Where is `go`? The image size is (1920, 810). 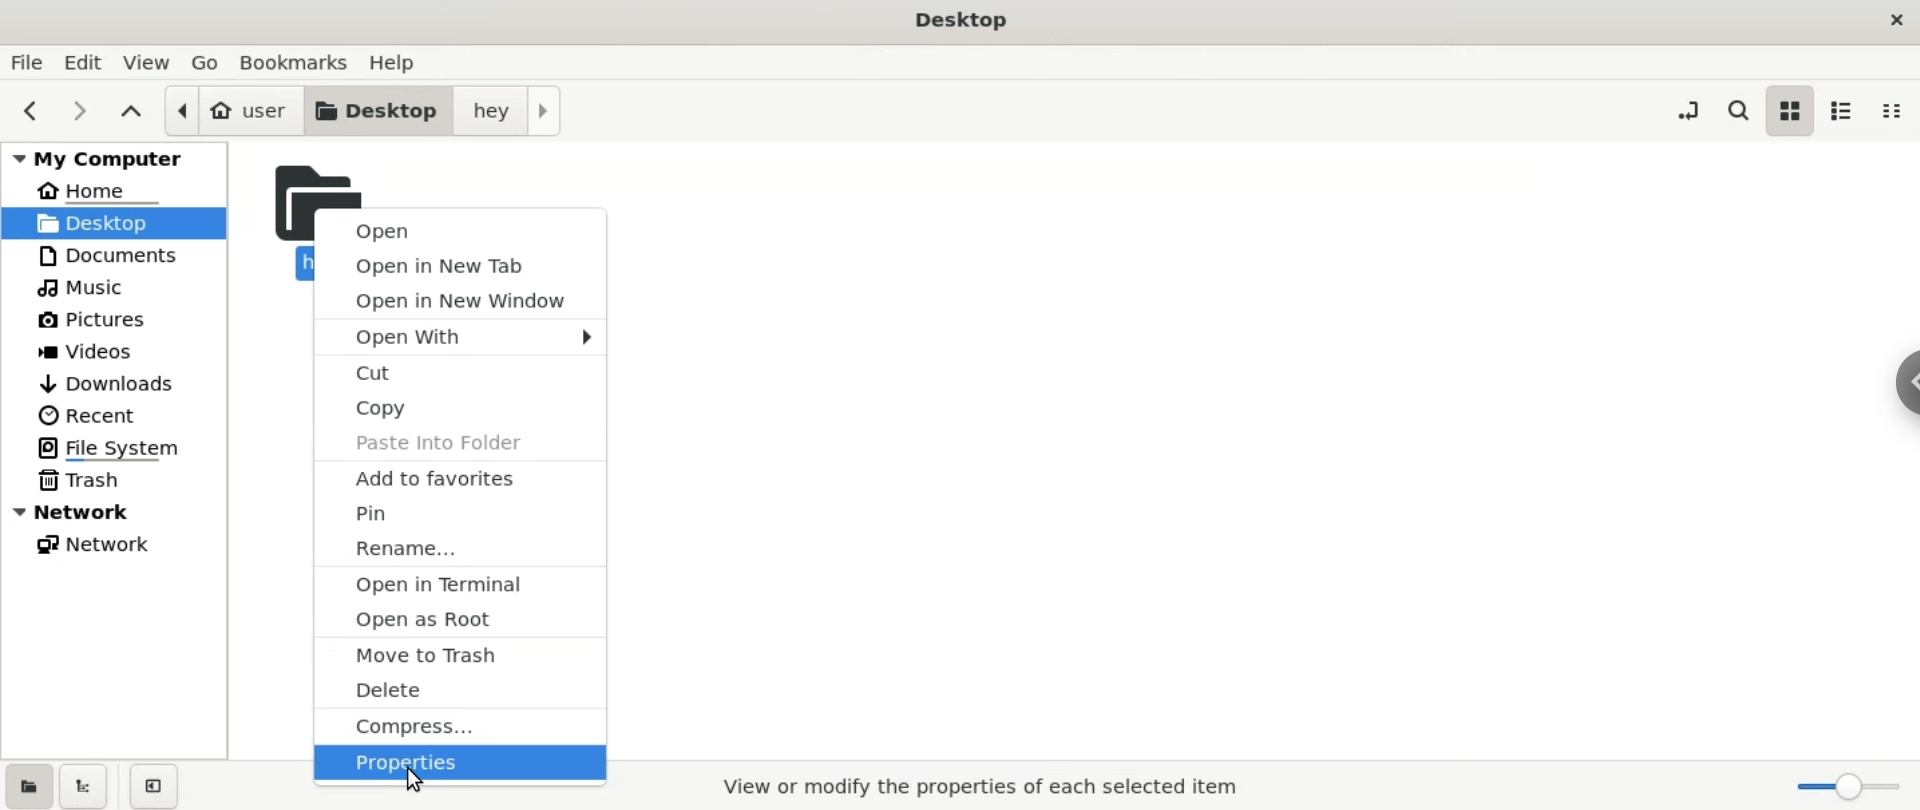 go is located at coordinates (211, 64).